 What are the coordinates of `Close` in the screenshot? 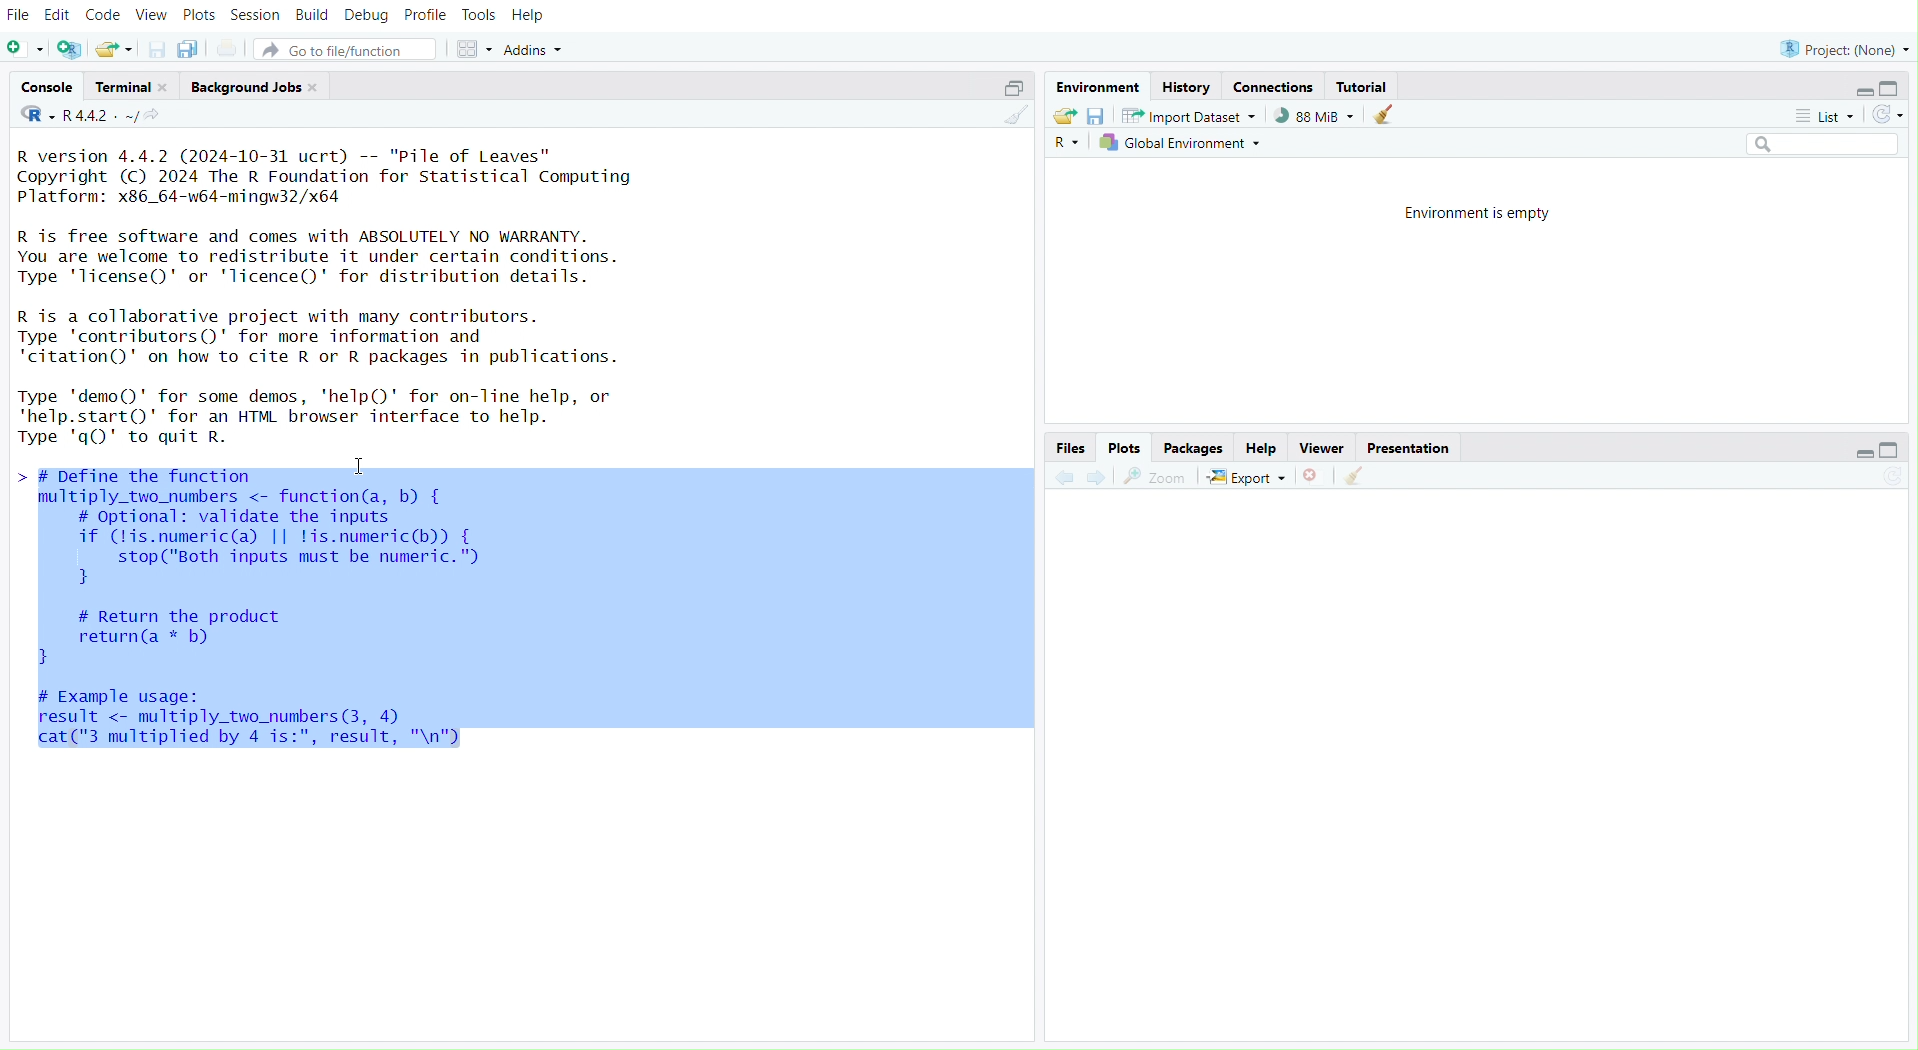 It's located at (1316, 474).